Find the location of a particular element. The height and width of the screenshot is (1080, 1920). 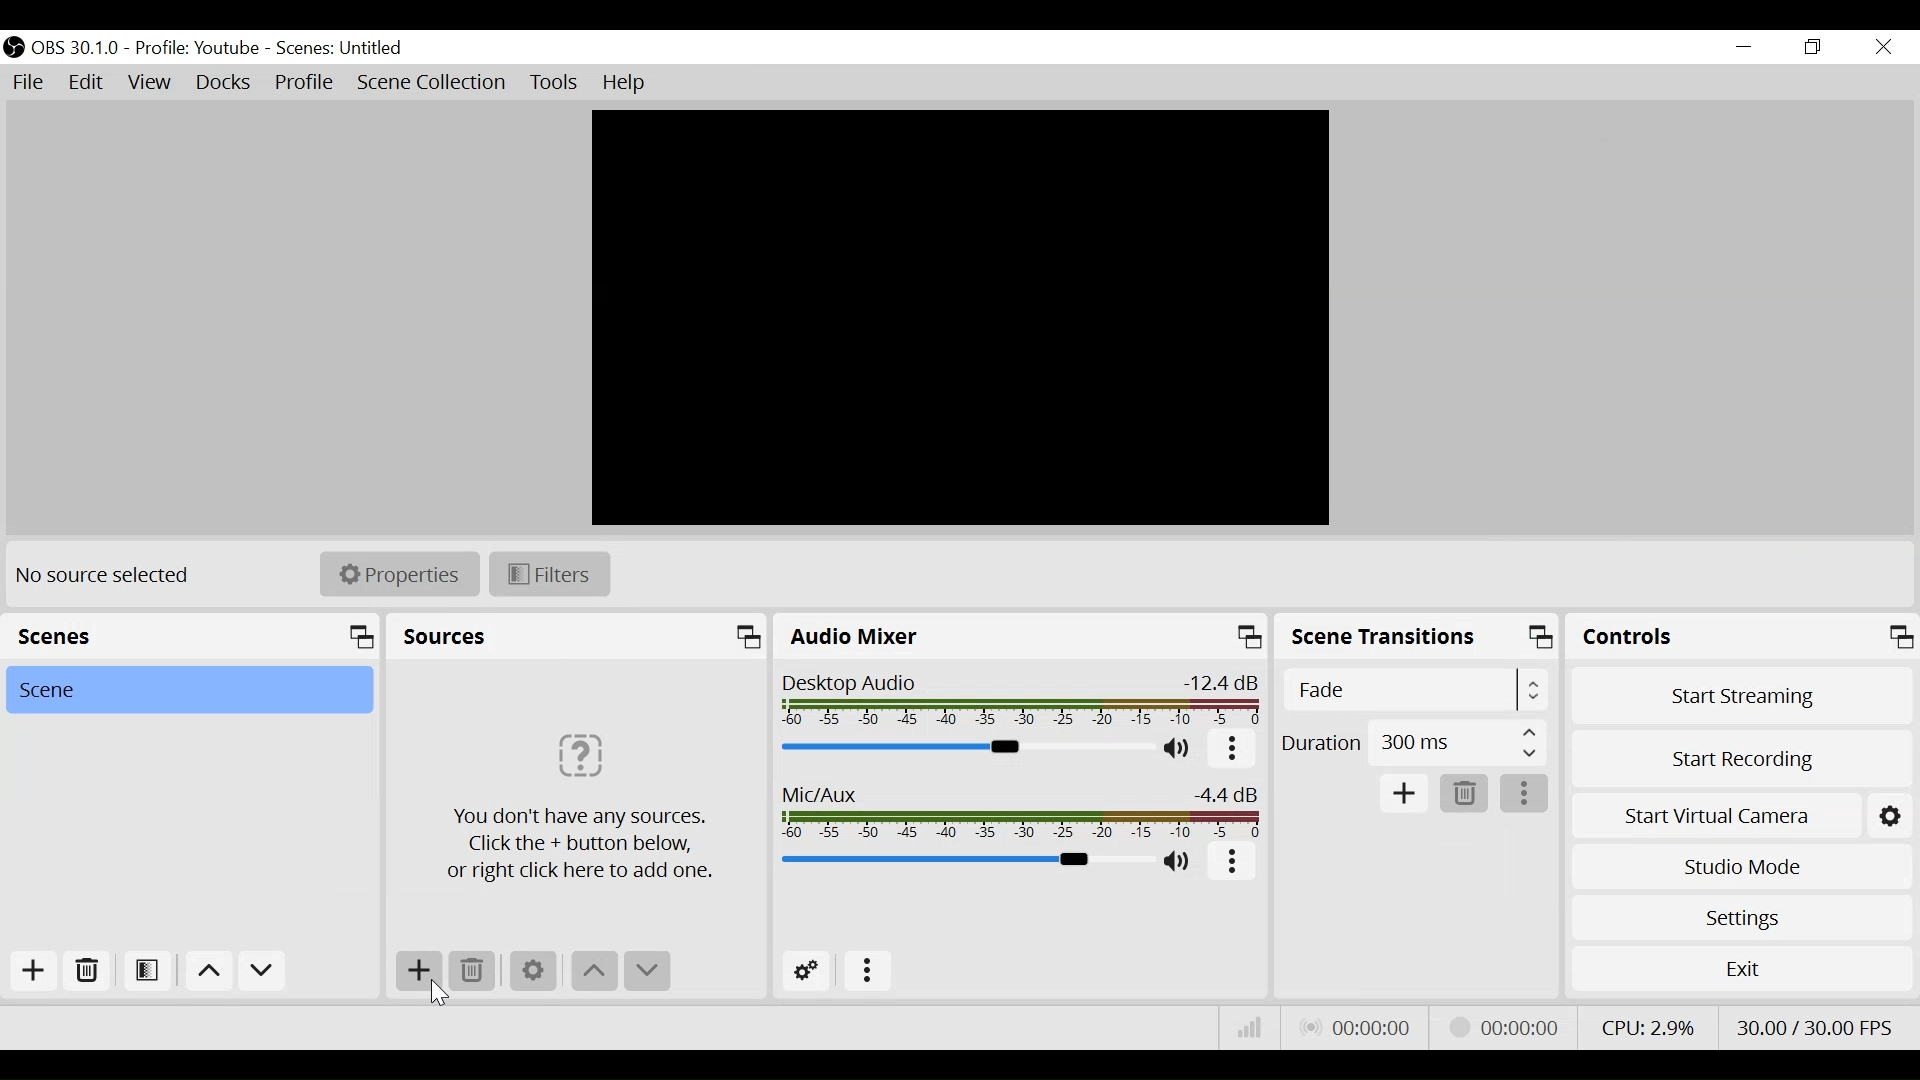

Settings is located at coordinates (1743, 918).